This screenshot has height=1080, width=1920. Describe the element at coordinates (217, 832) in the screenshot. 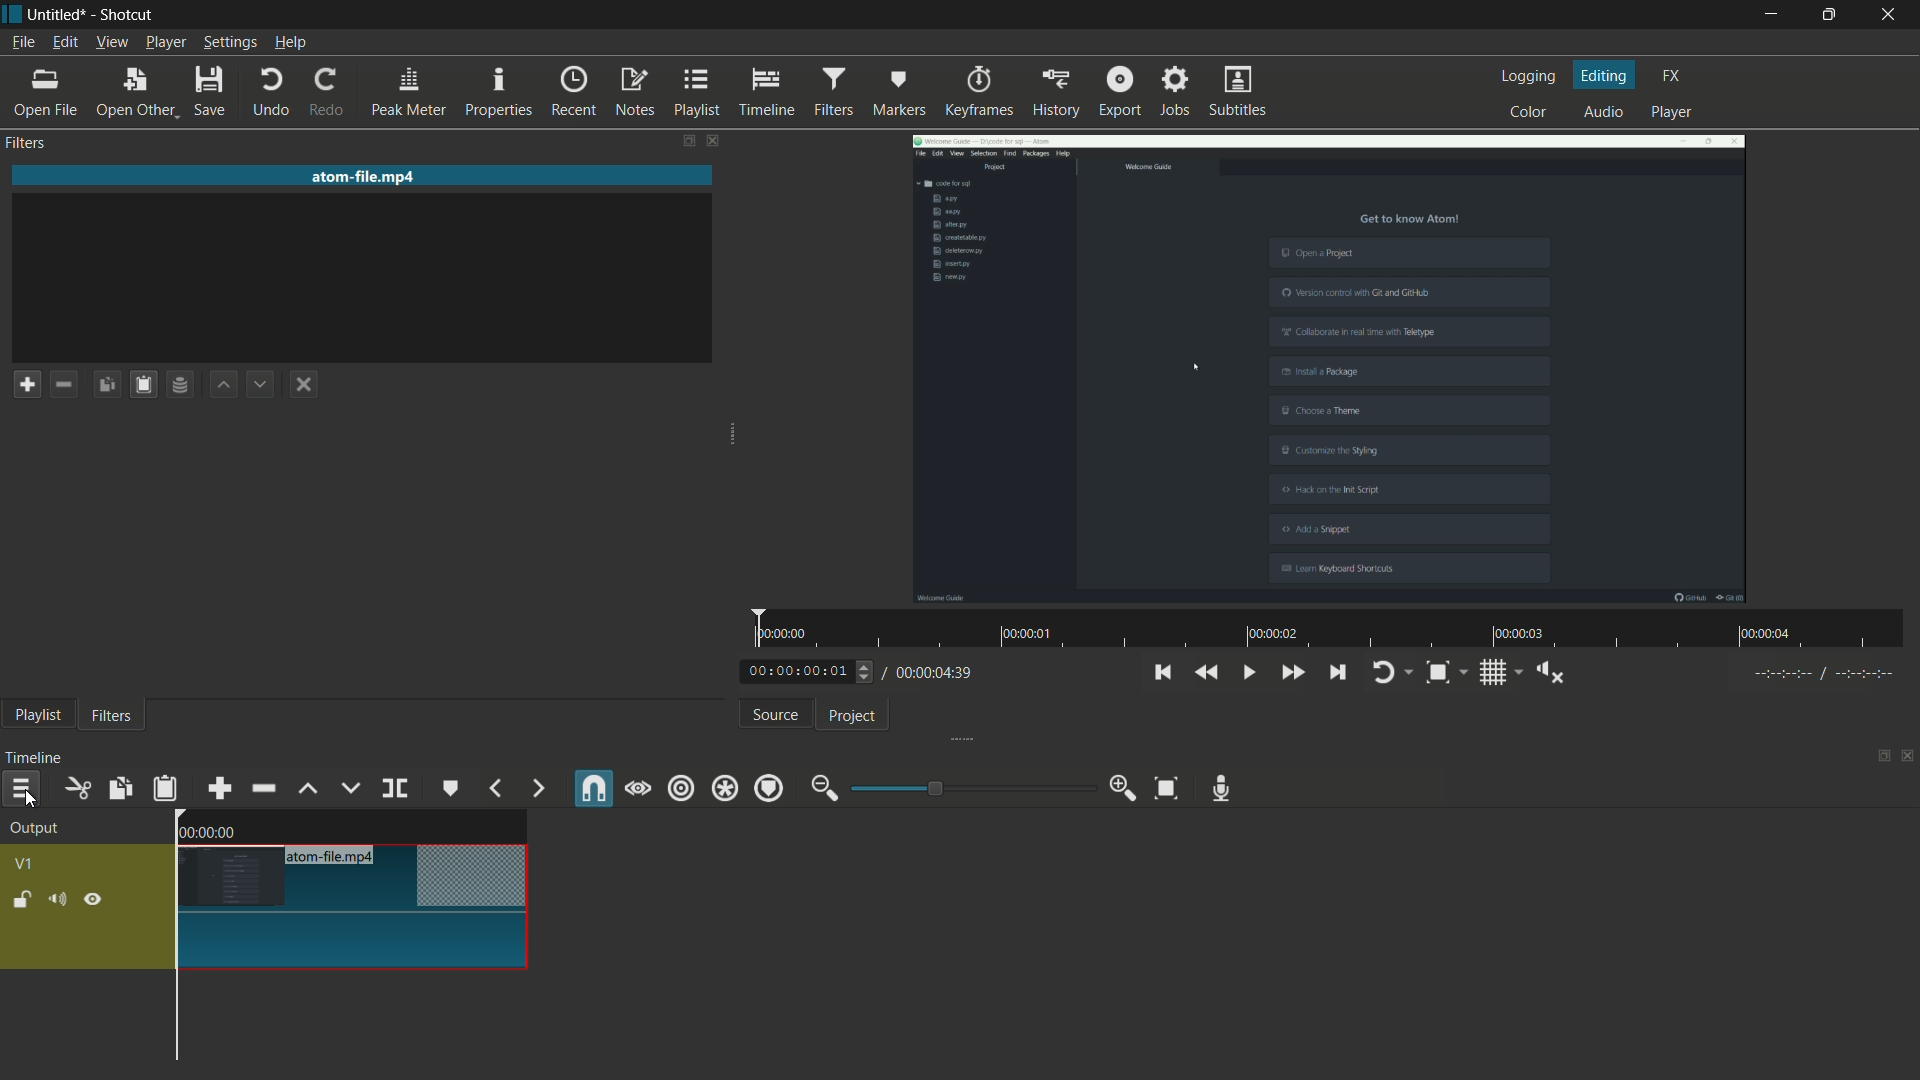

I see `time` at that location.